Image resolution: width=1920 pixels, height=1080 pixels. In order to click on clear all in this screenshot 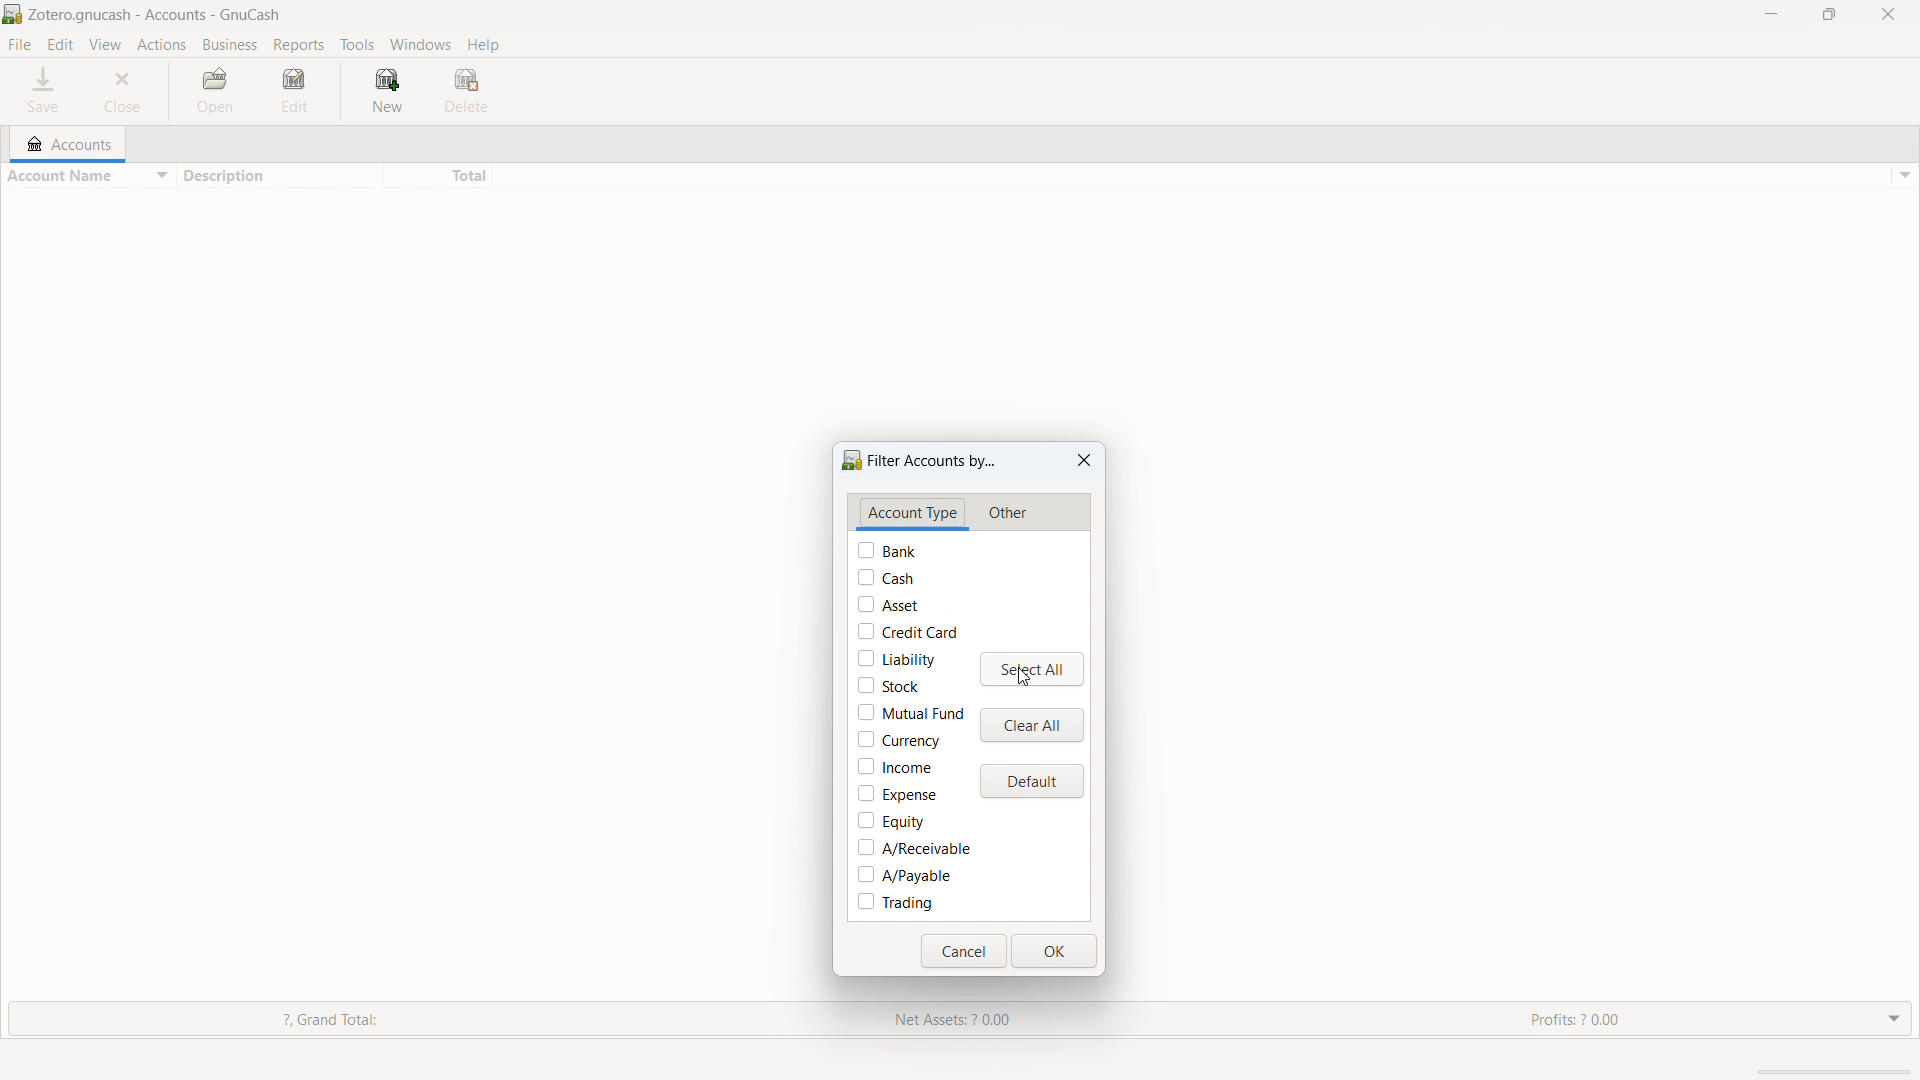, I will do `click(1032, 725)`.